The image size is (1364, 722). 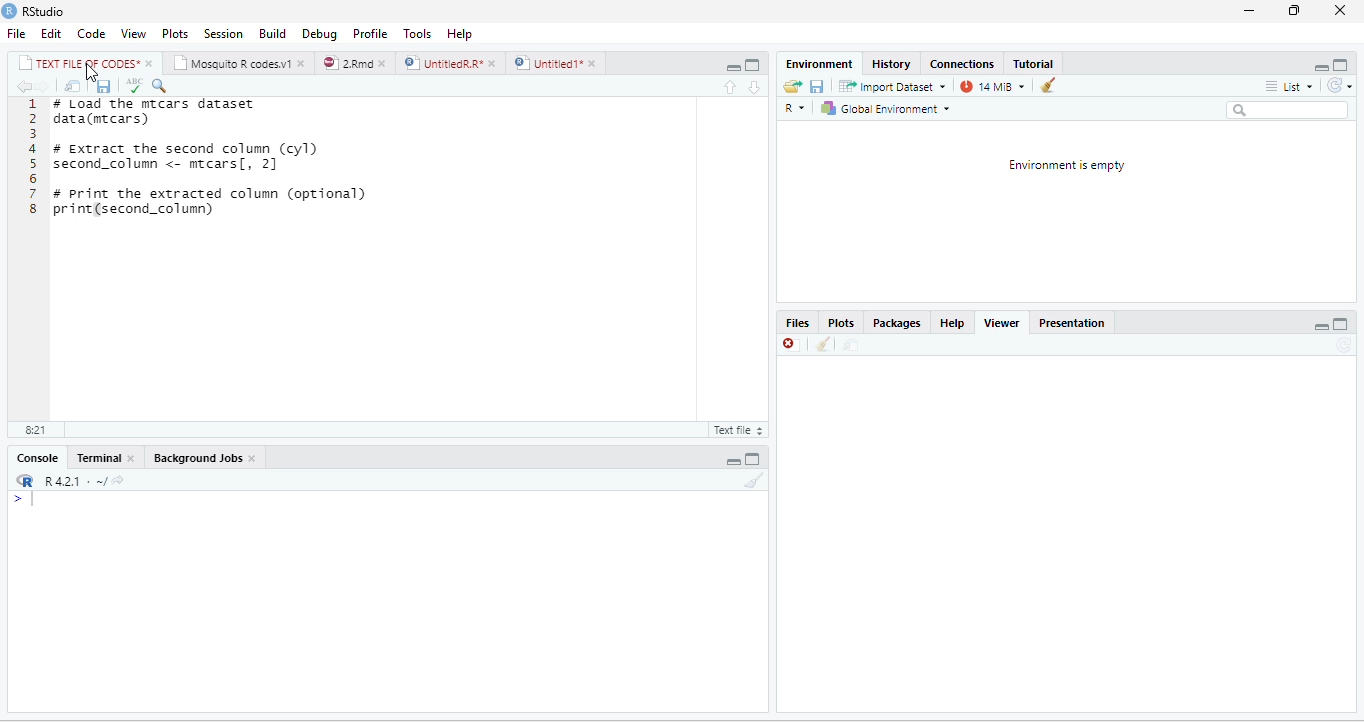 What do you see at coordinates (268, 32) in the screenshot?
I see `` at bounding box center [268, 32].